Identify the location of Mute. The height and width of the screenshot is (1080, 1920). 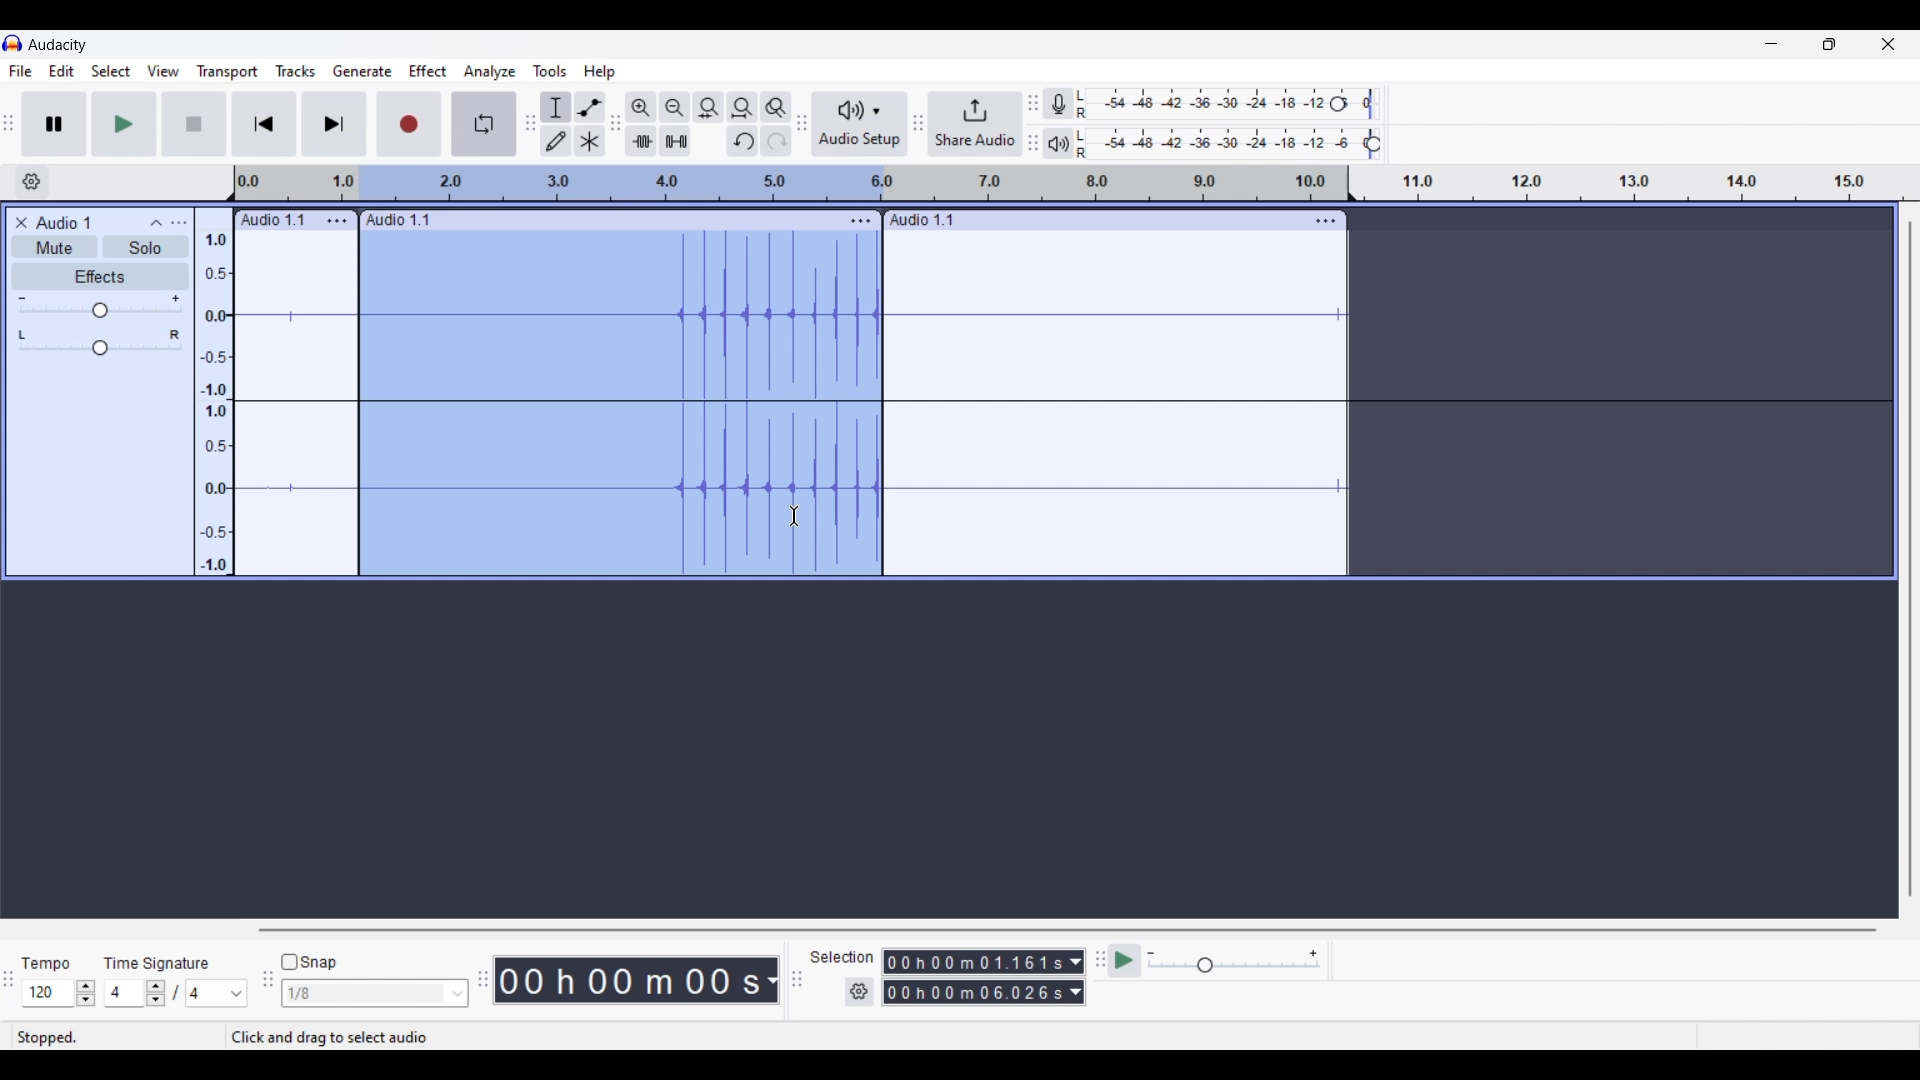
(54, 246).